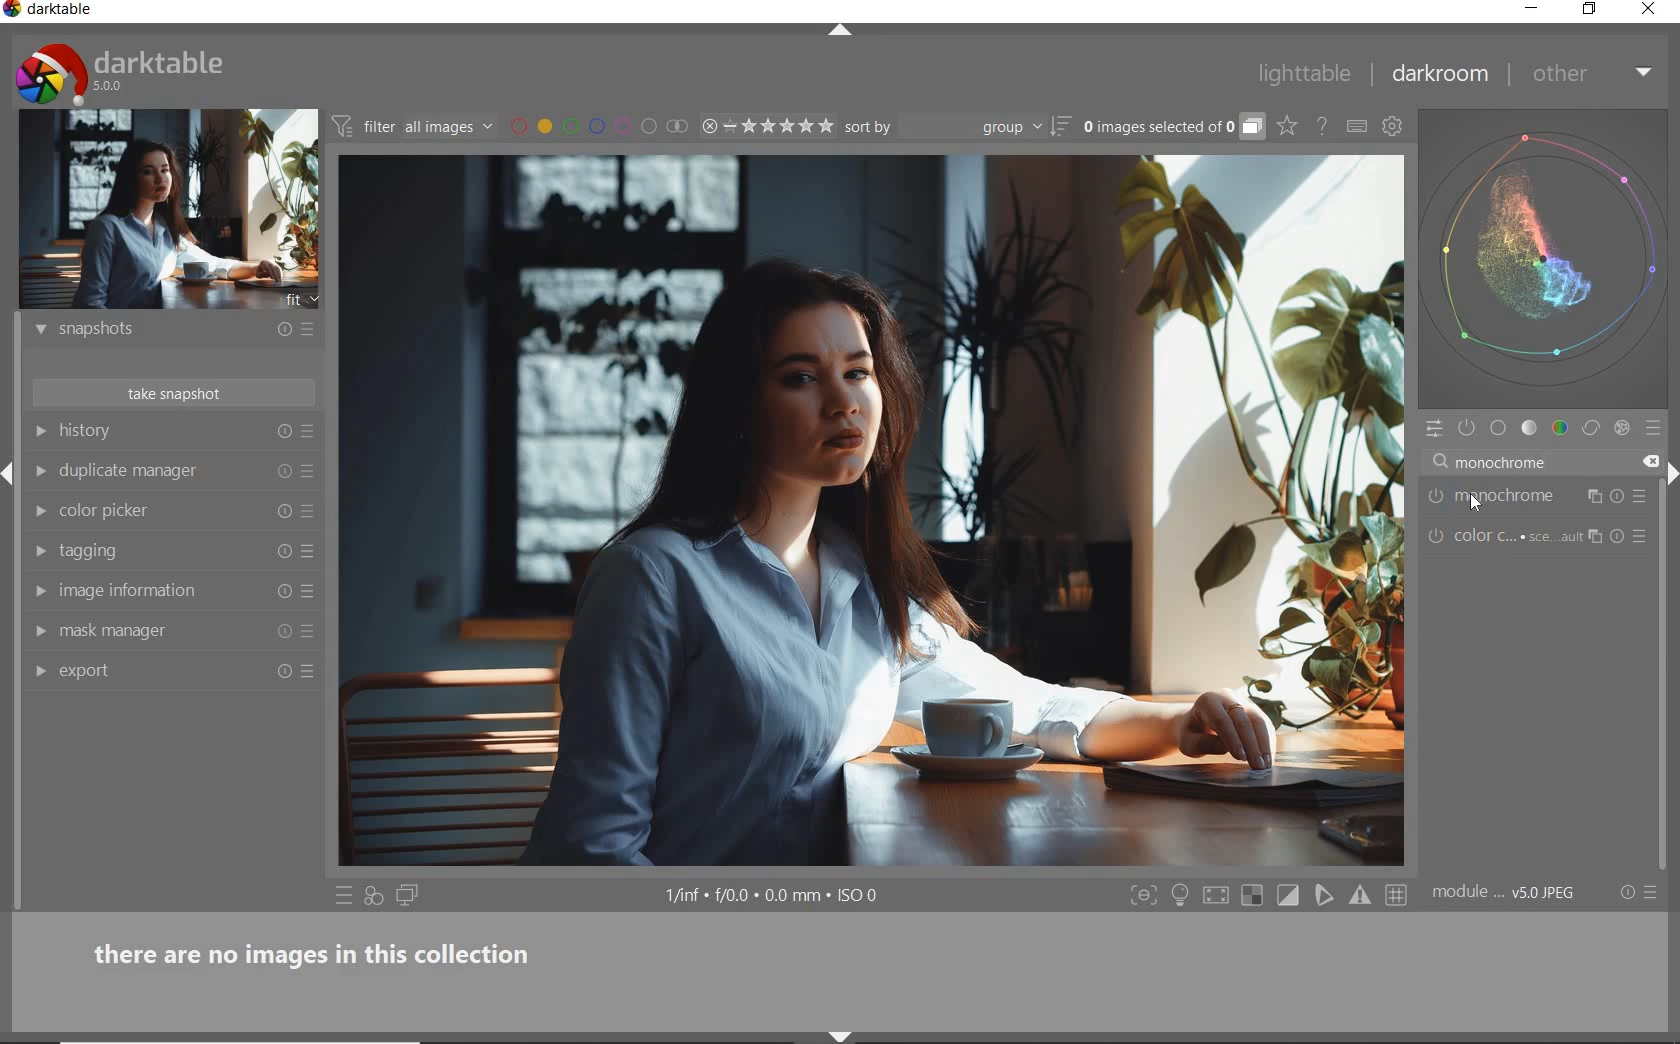 The width and height of the screenshot is (1680, 1044). Describe the element at coordinates (313, 512) in the screenshot. I see `preset and preferences` at that location.